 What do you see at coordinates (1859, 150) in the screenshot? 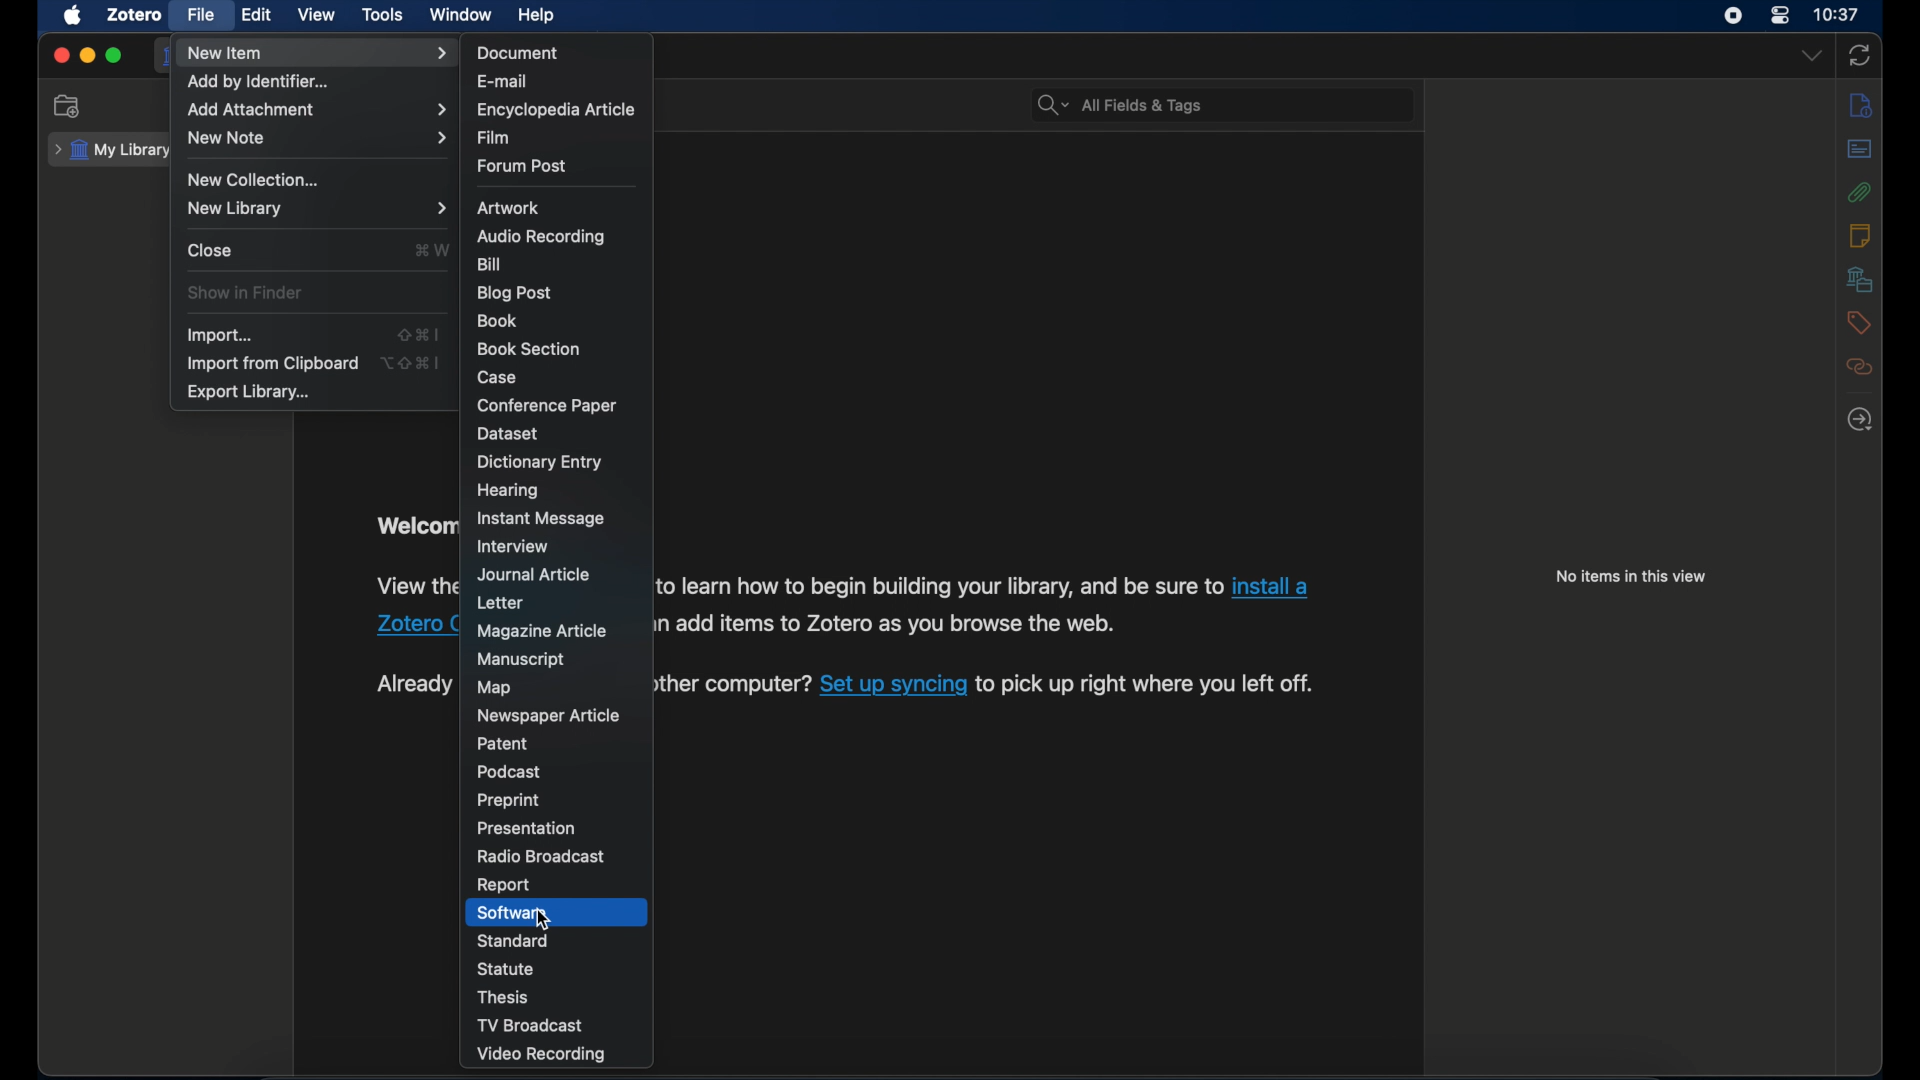
I see `abstract` at bounding box center [1859, 150].